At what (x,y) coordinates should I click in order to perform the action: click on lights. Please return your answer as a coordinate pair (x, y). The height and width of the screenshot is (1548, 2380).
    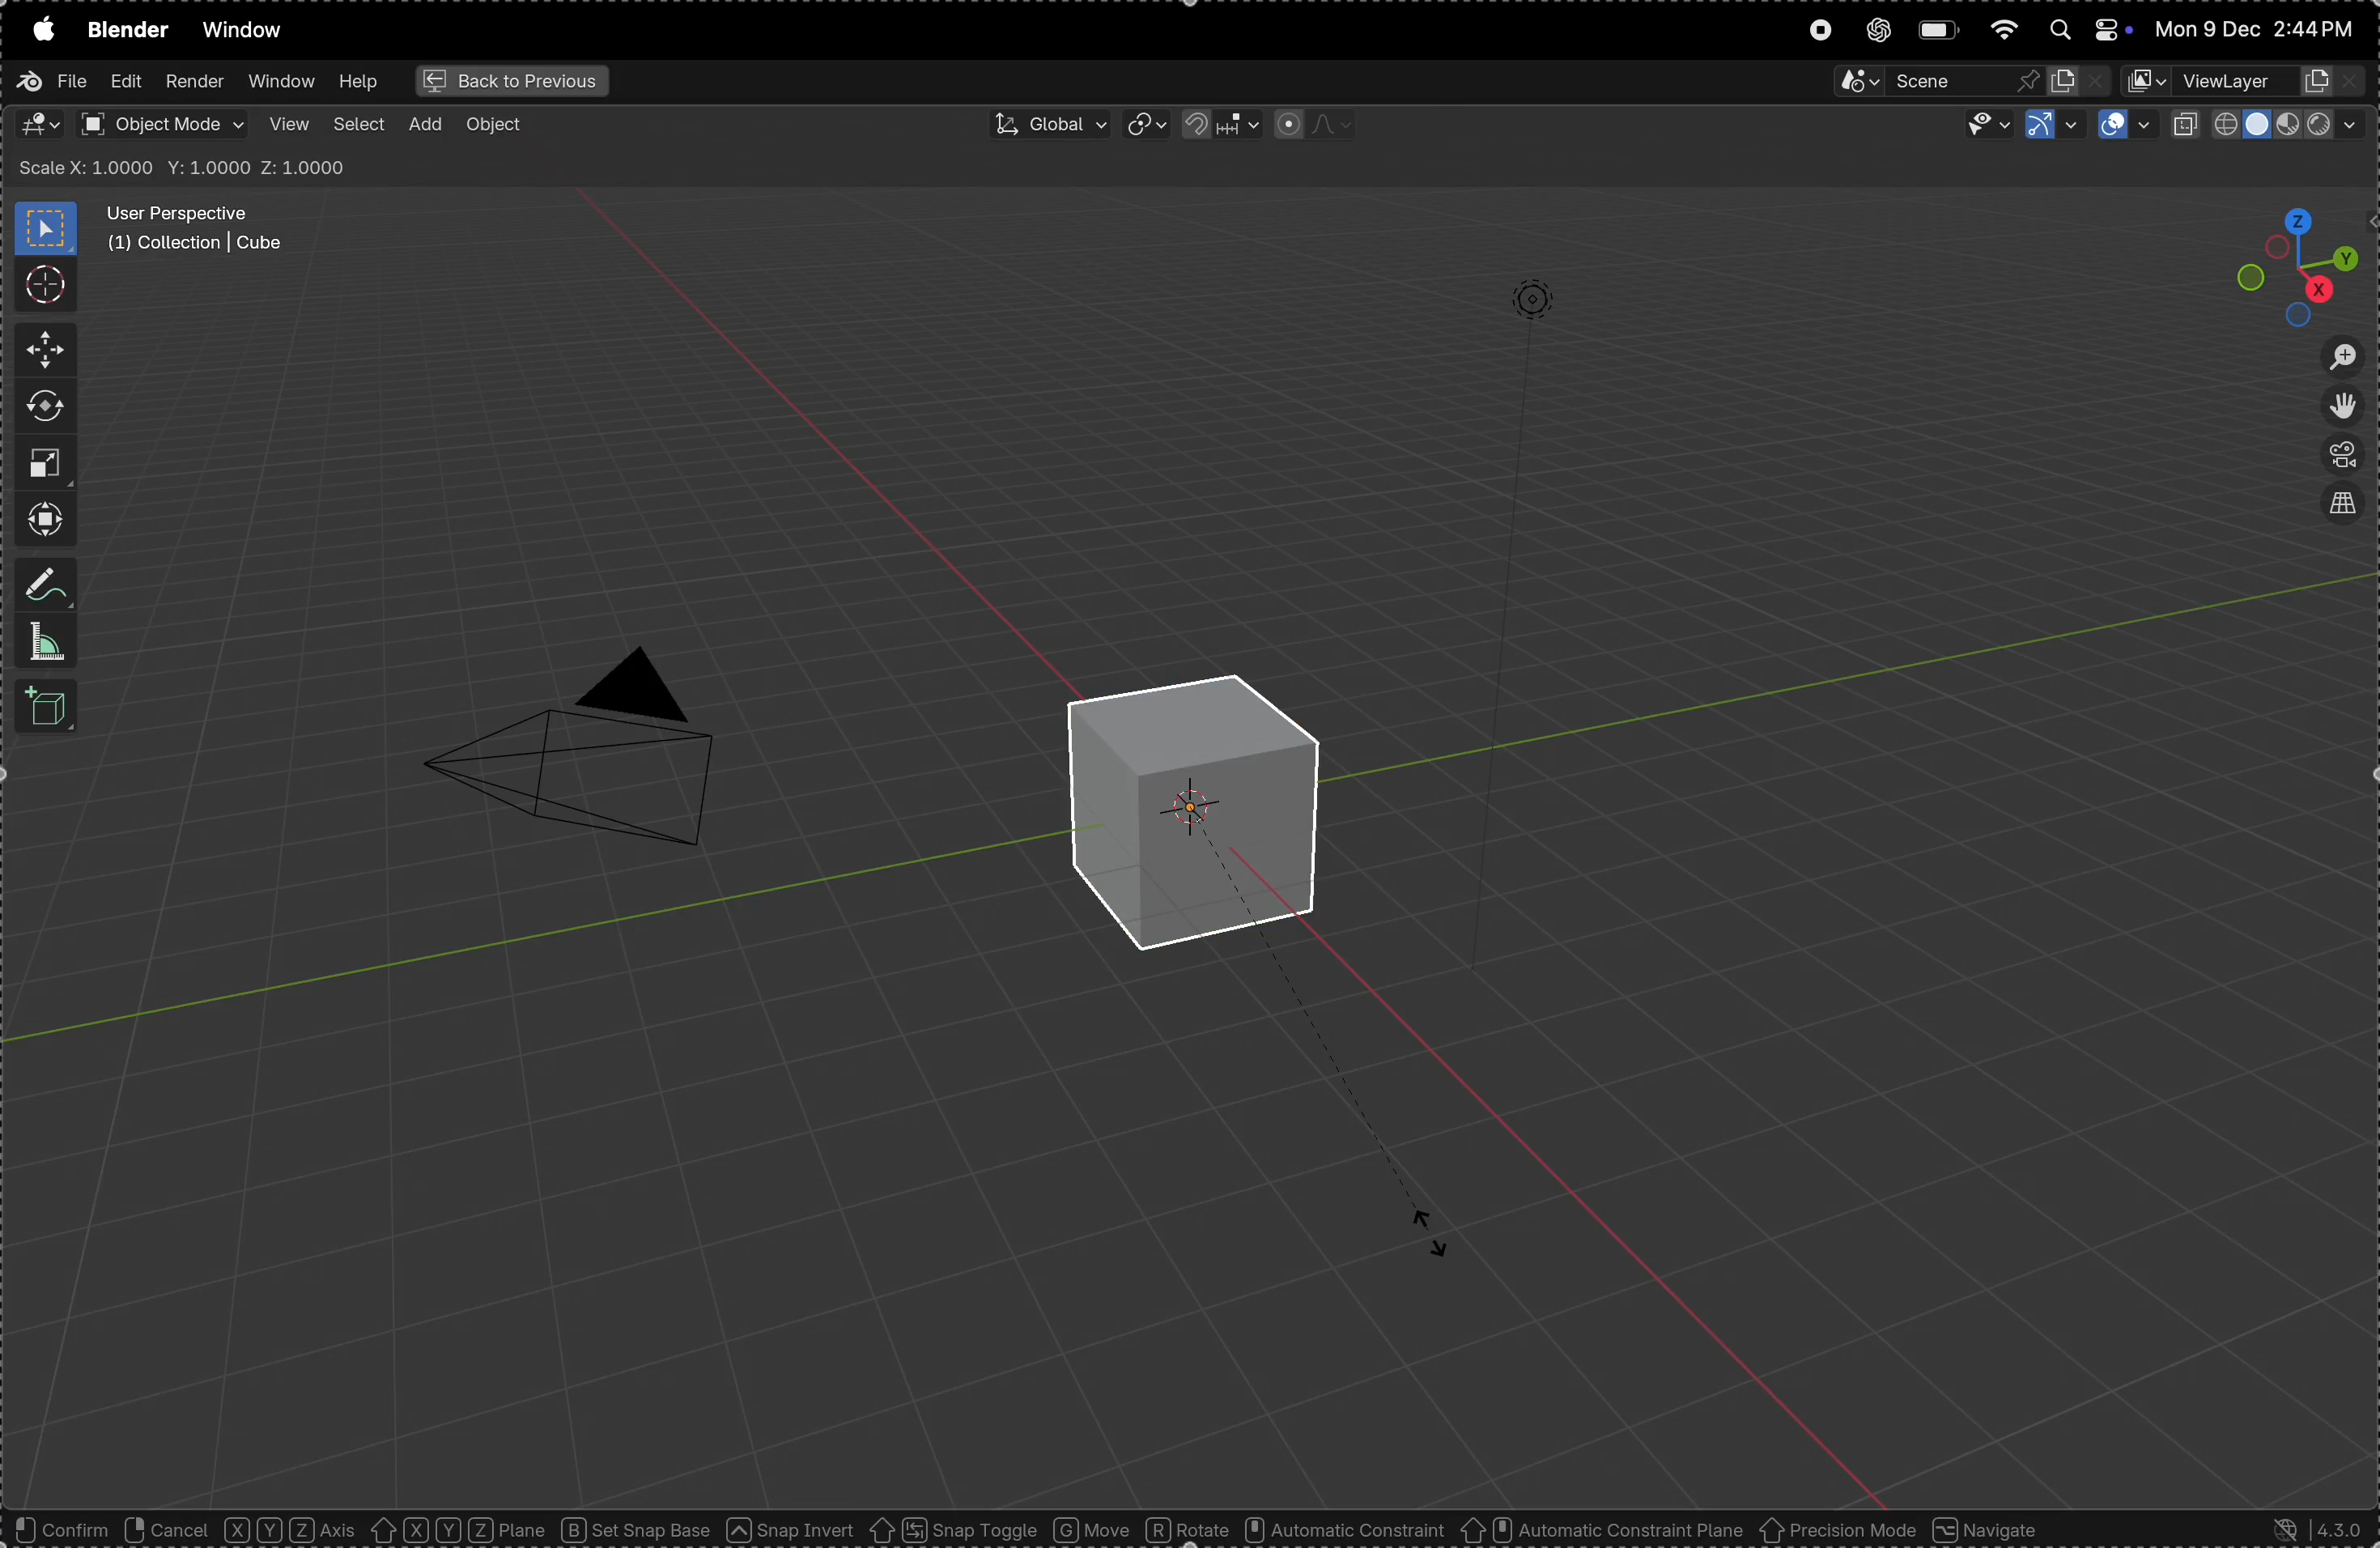
    Looking at the image, I should click on (1530, 297).